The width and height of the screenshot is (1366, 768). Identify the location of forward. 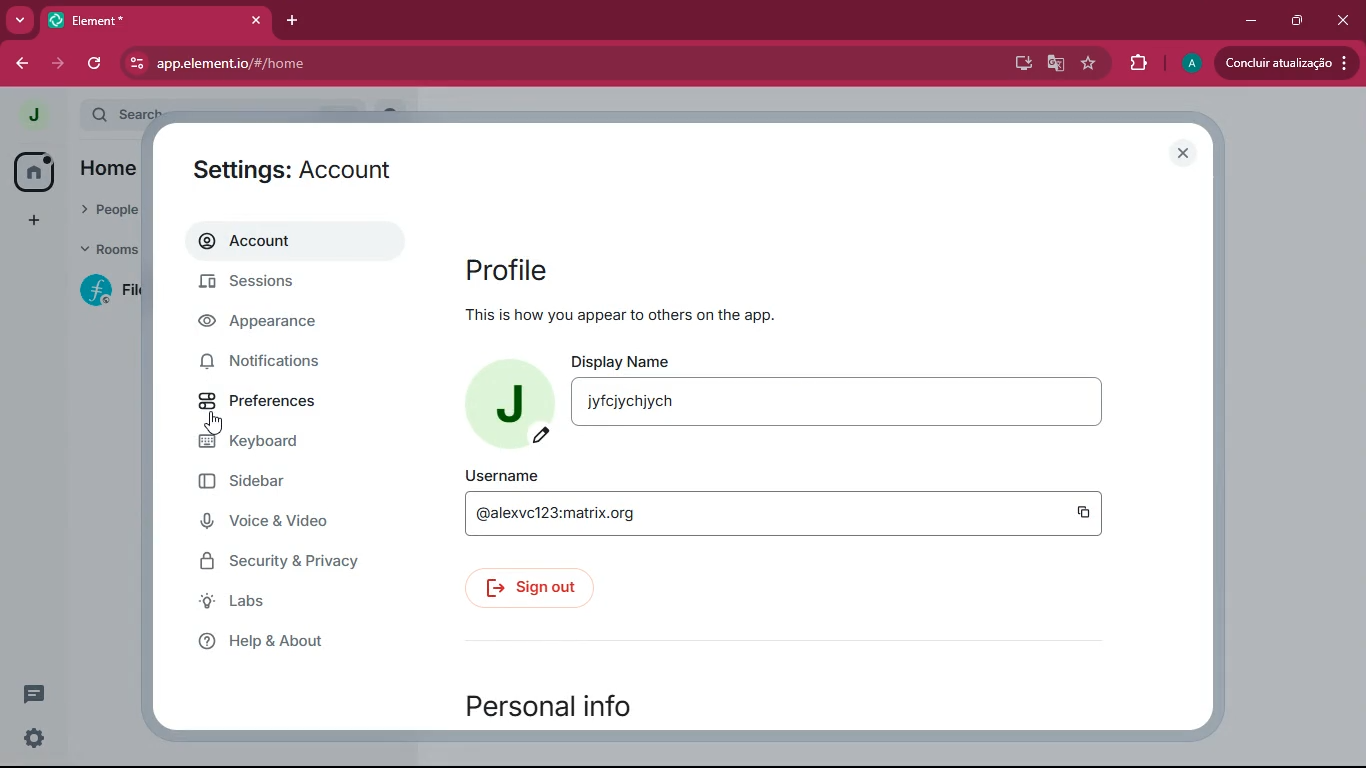
(61, 64).